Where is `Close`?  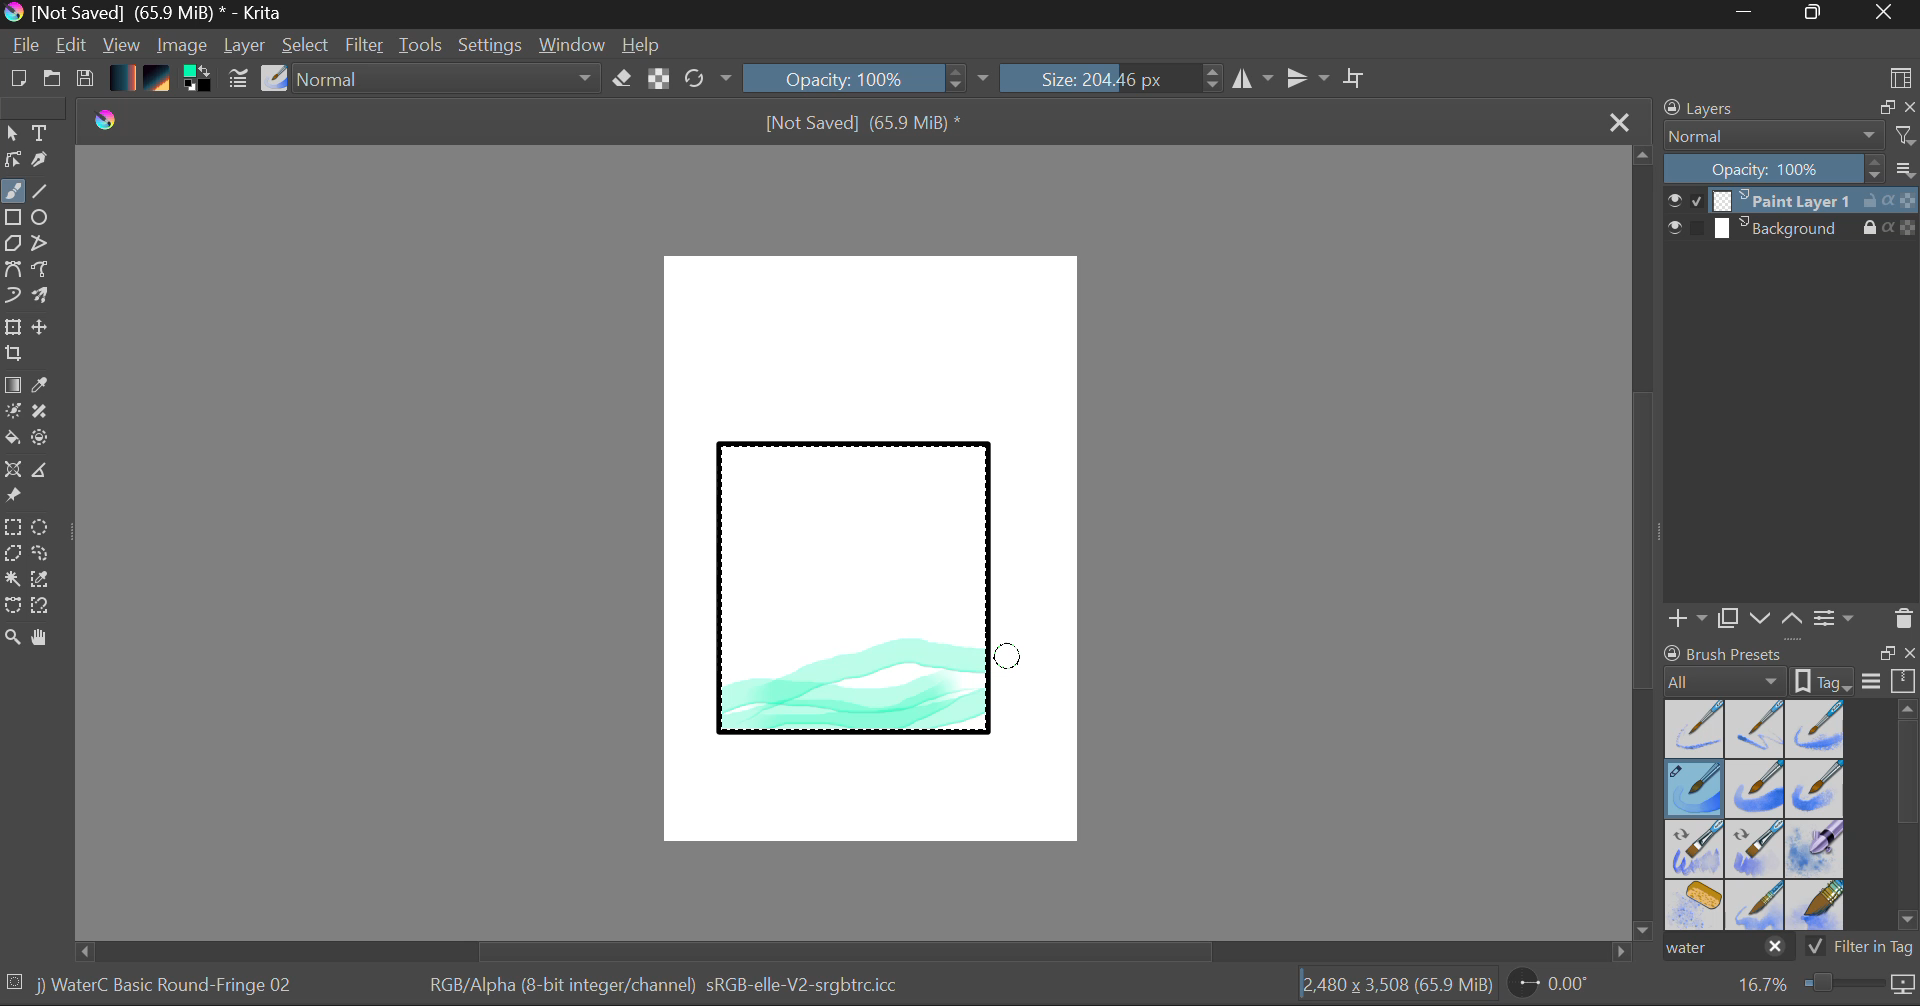
Close is located at coordinates (1886, 14).